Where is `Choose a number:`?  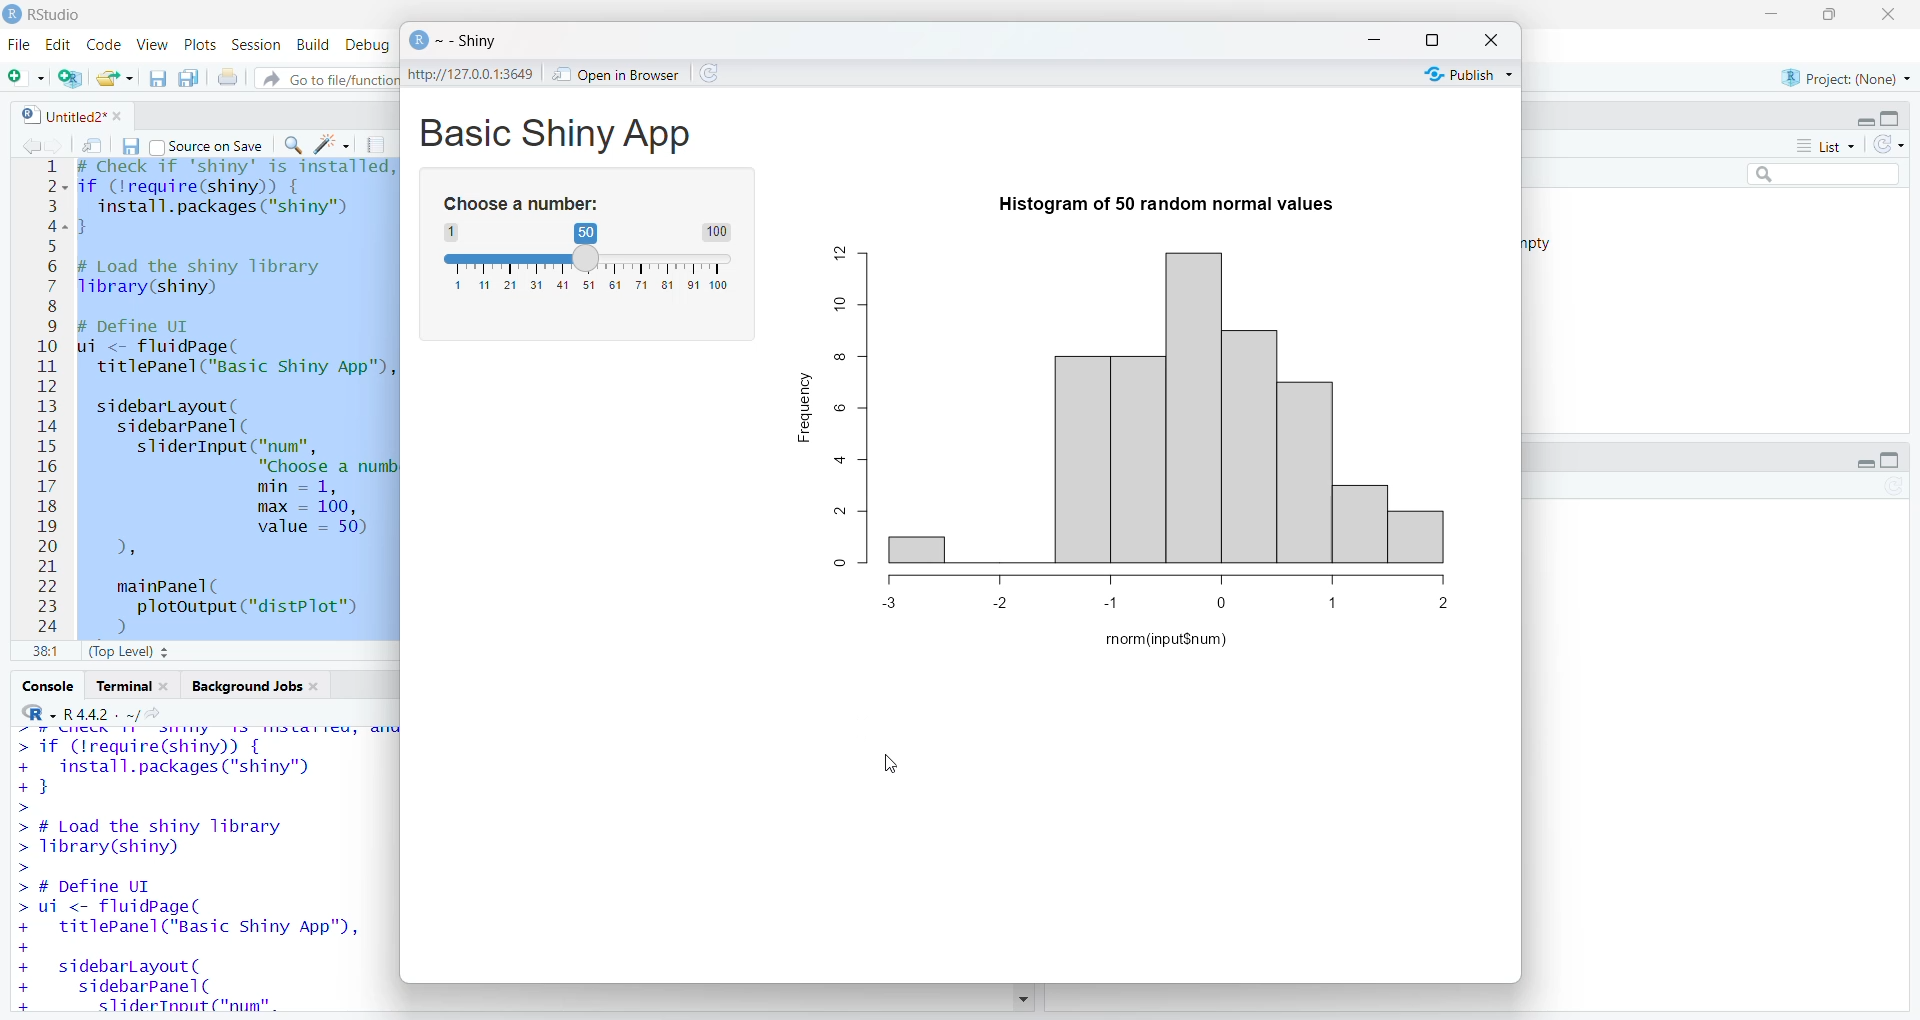 Choose a number: is located at coordinates (521, 204).